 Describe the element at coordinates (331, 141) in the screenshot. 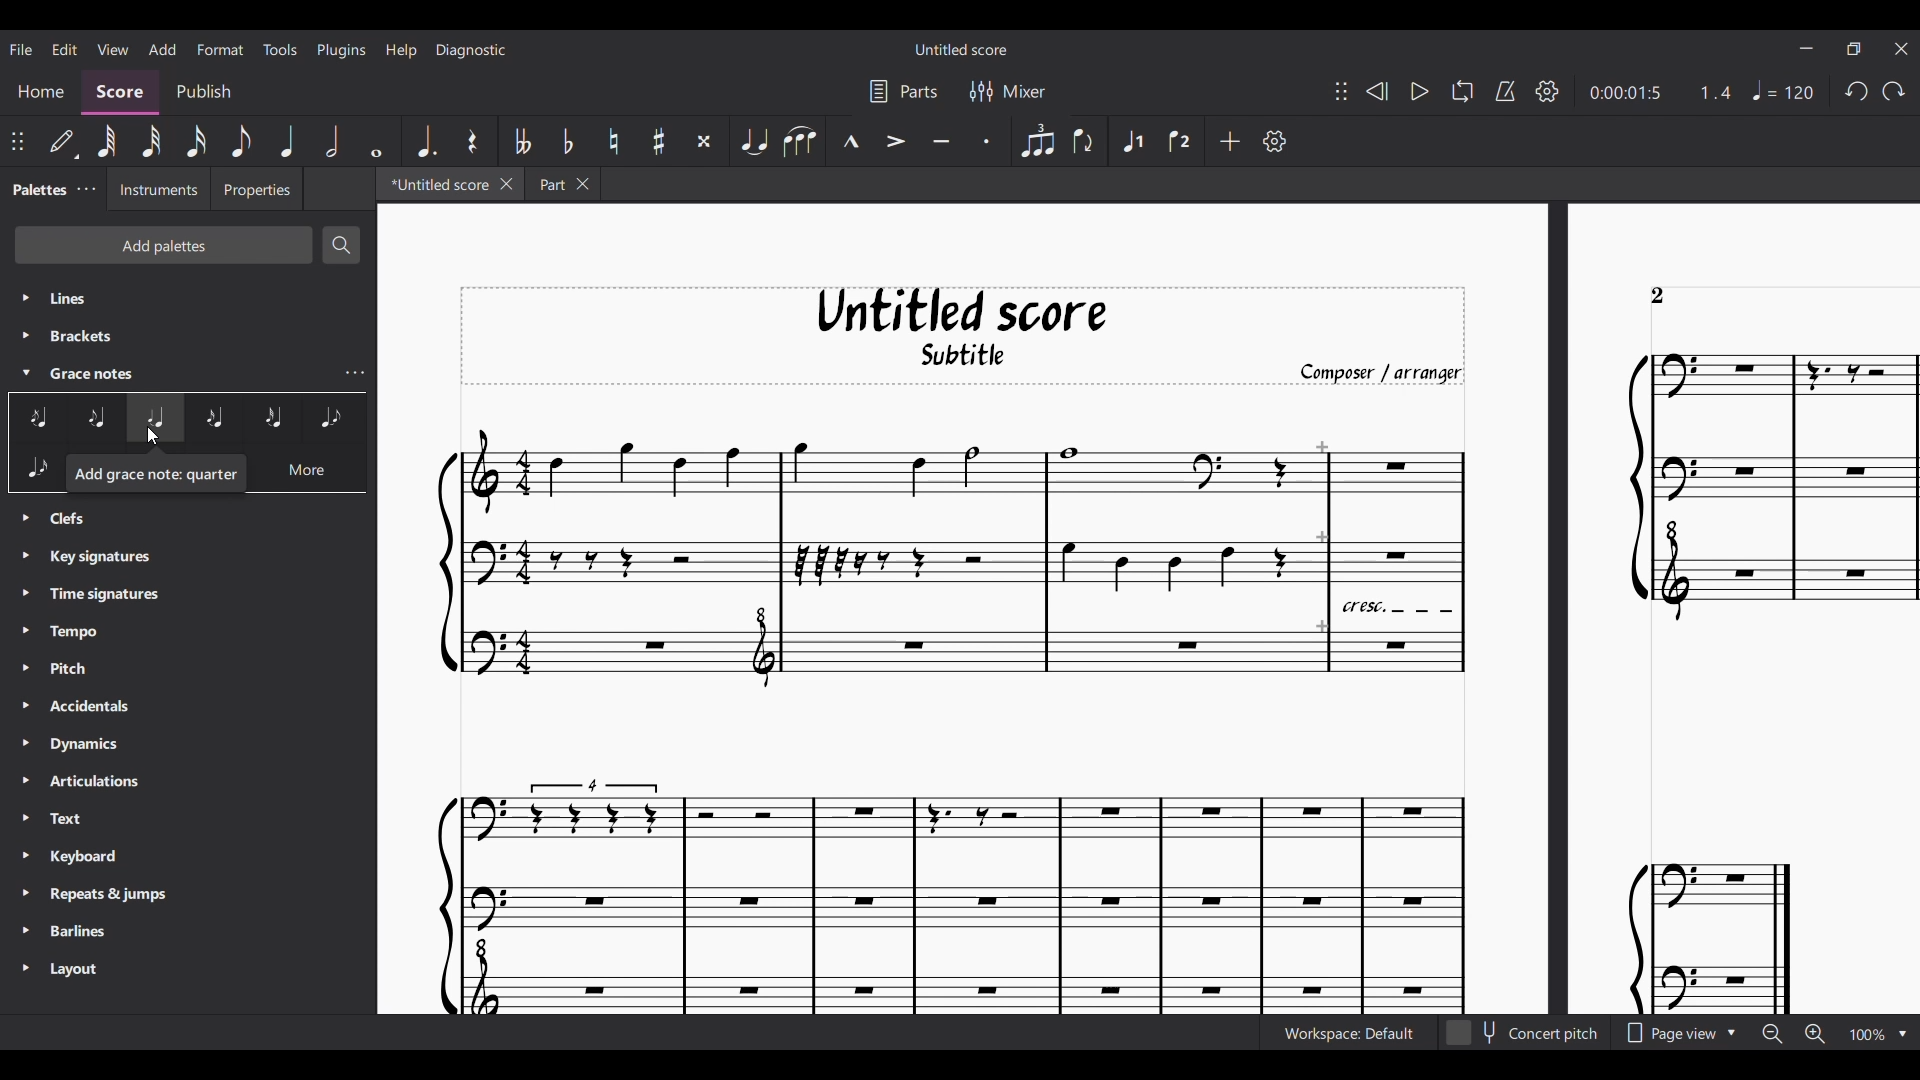

I see `Half note` at that location.